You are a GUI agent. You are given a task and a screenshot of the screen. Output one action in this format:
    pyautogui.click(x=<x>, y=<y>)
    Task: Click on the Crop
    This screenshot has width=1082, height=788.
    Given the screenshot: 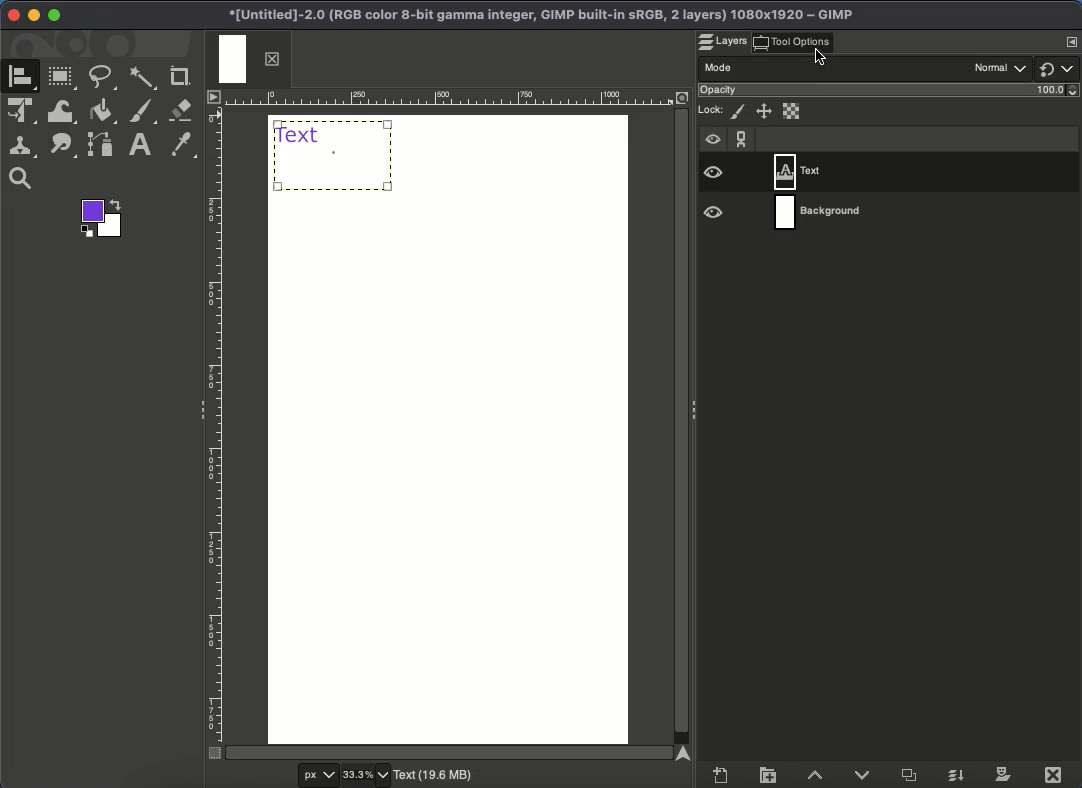 What is the action you would take?
    pyautogui.click(x=180, y=76)
    